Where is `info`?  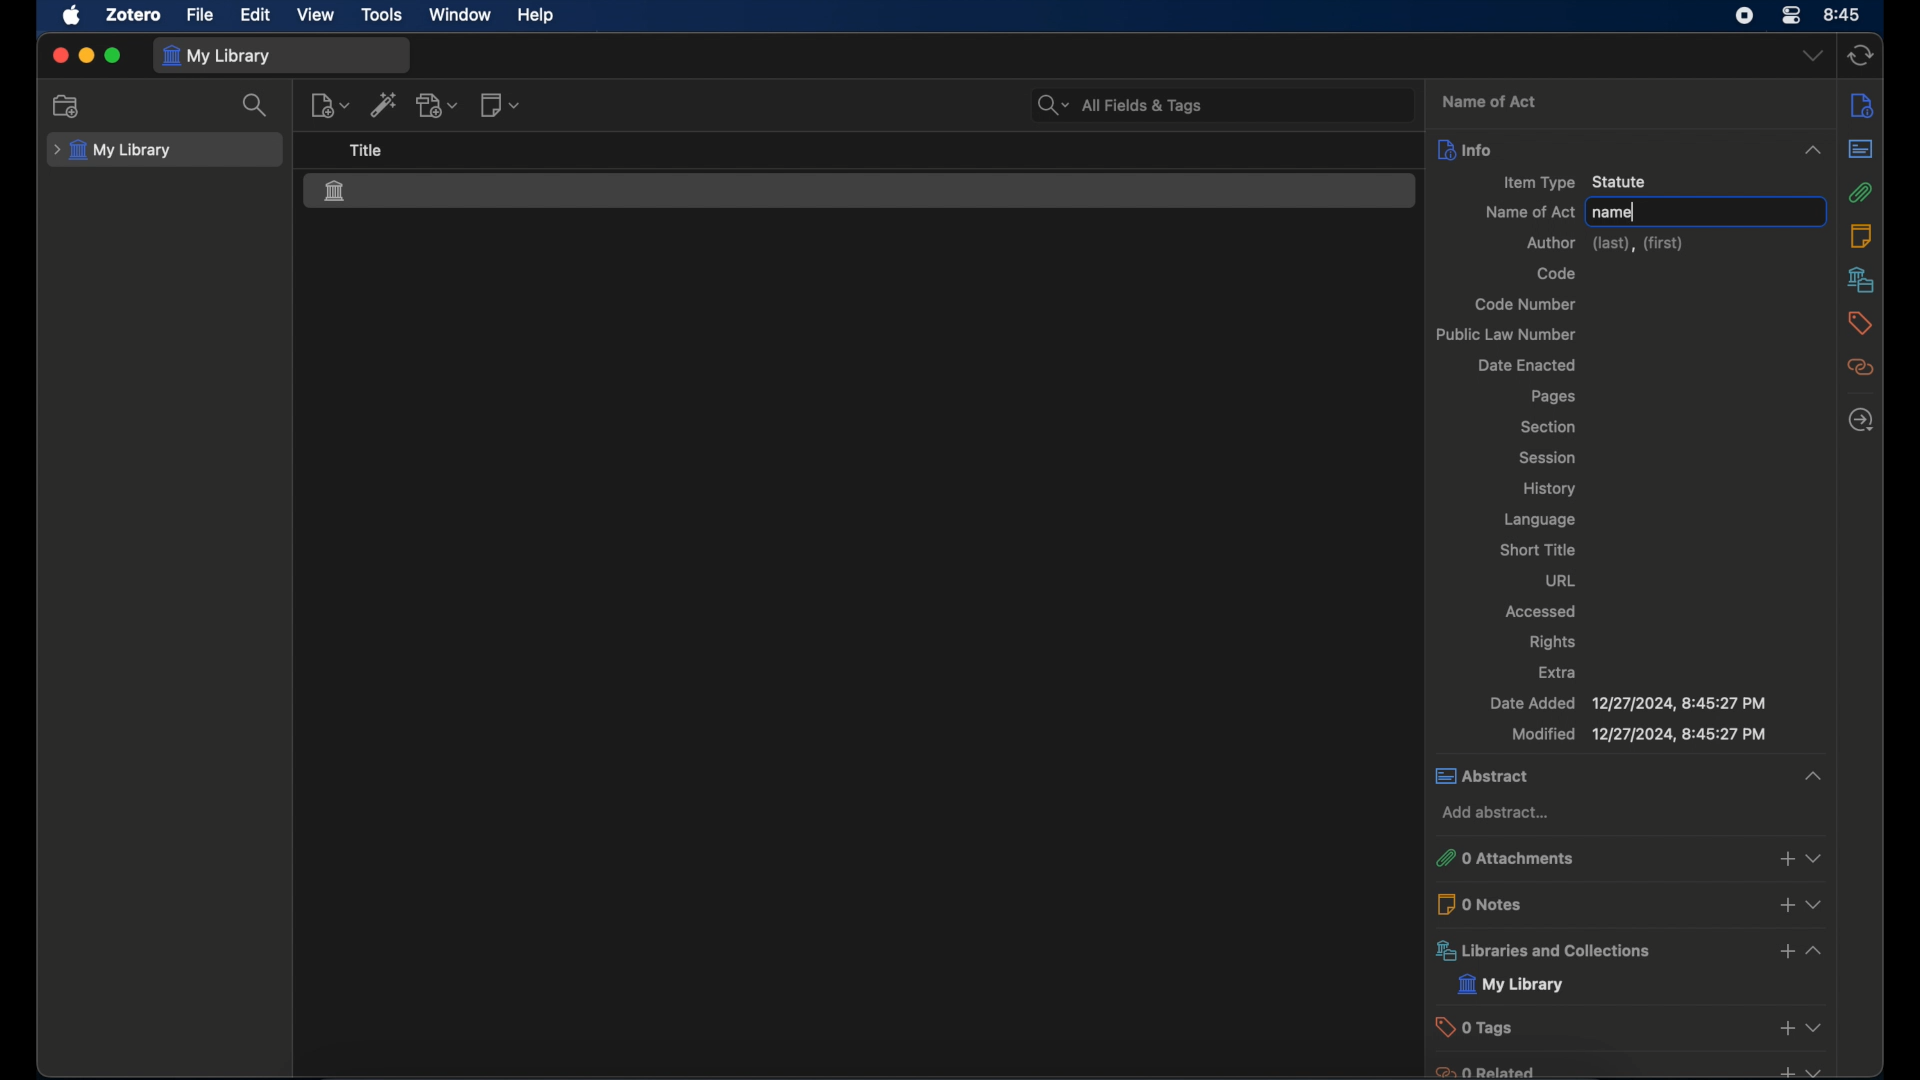
info is located at coordinates (1603, 149).